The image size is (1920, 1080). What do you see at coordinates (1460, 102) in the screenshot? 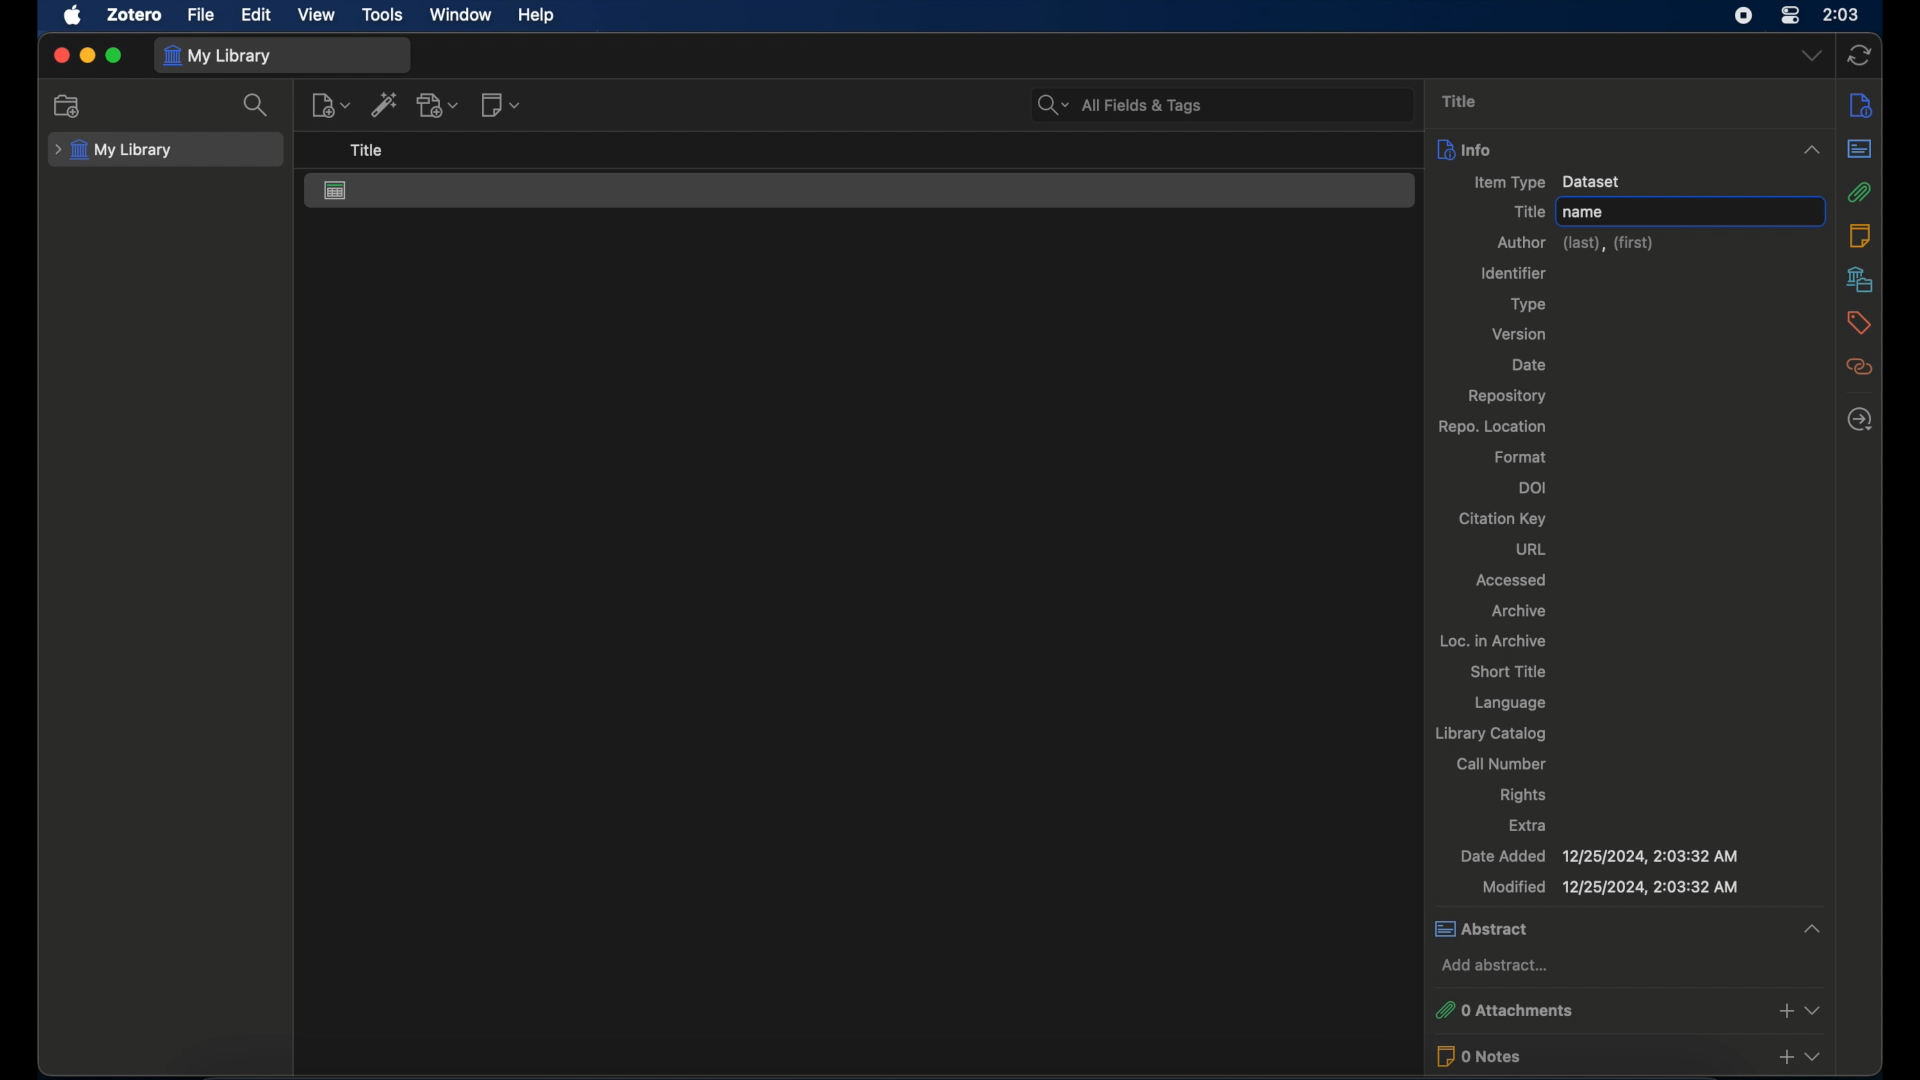
I see `title` at bounding box center [1460, 102].